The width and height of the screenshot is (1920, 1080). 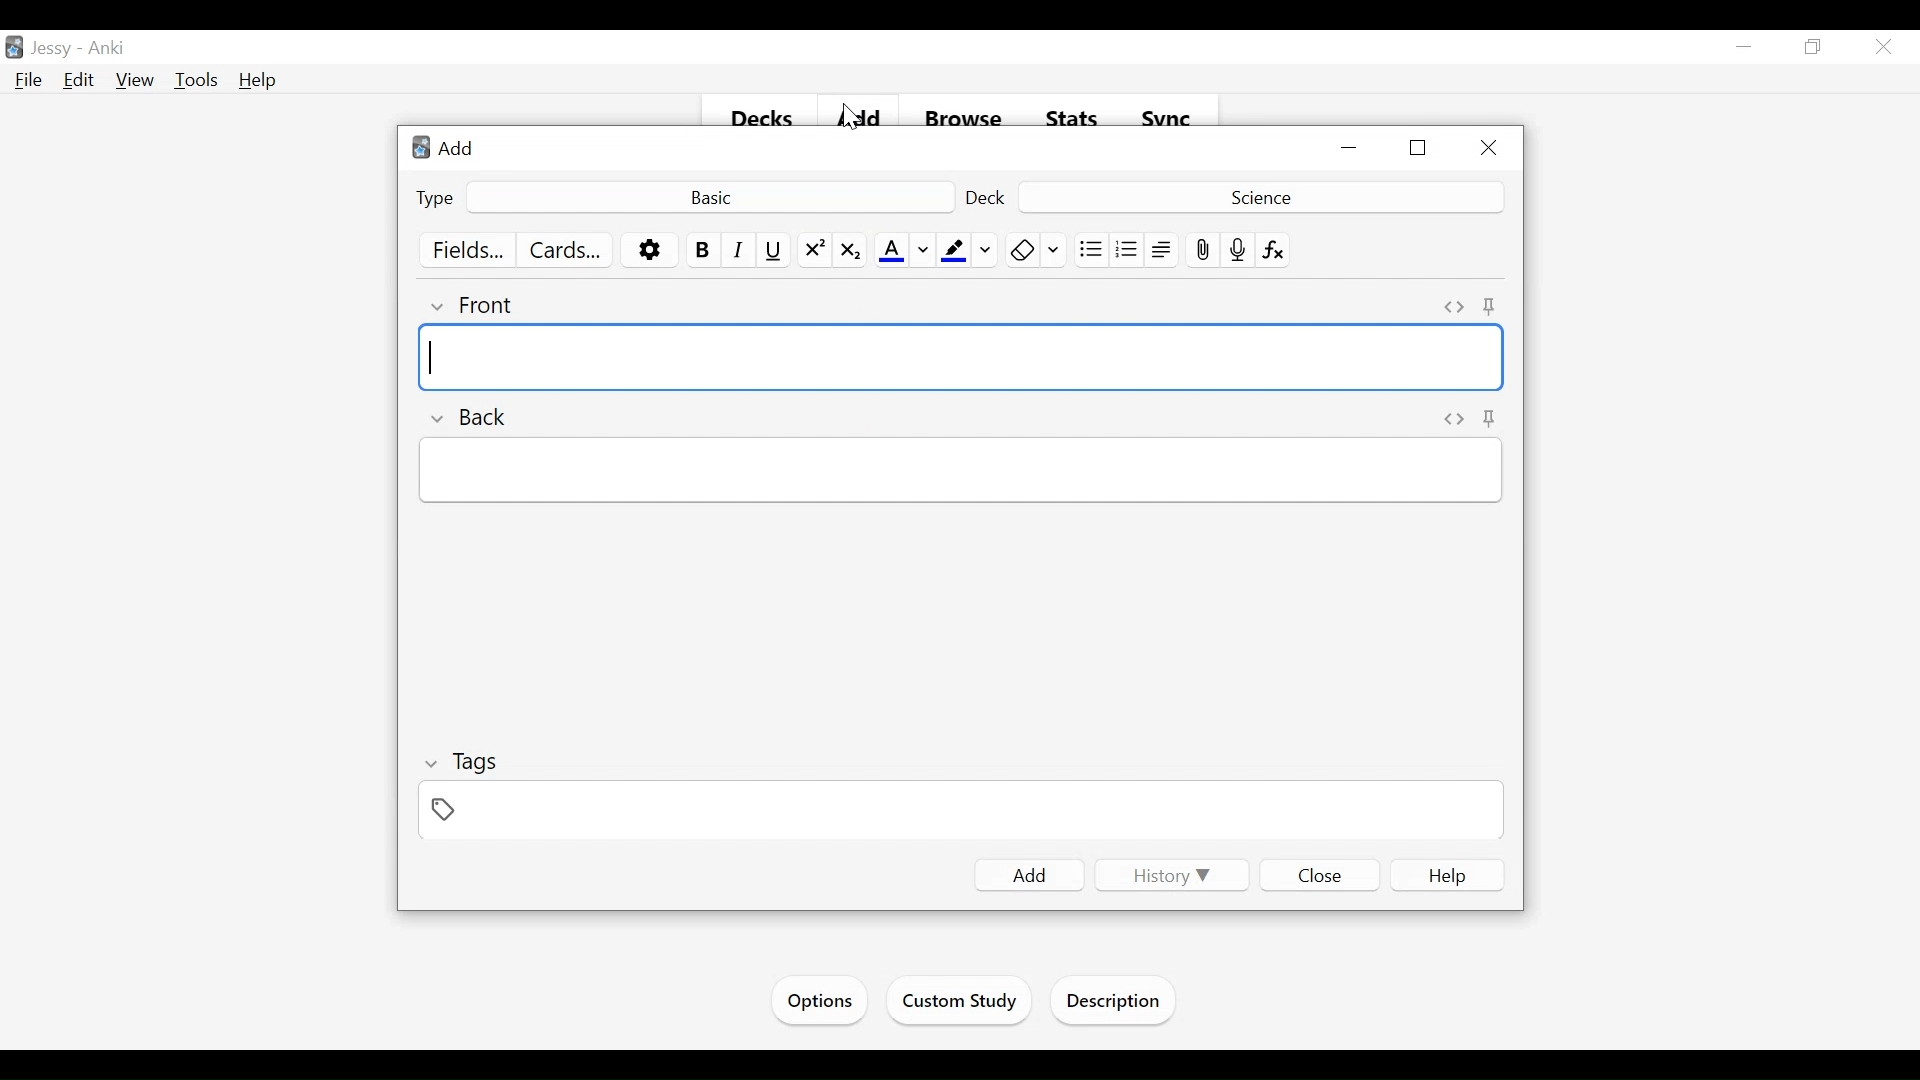 What do you see at coordinates (923, 251) in the screenshot?
I see `Change color` at bounding box center [923, 251].